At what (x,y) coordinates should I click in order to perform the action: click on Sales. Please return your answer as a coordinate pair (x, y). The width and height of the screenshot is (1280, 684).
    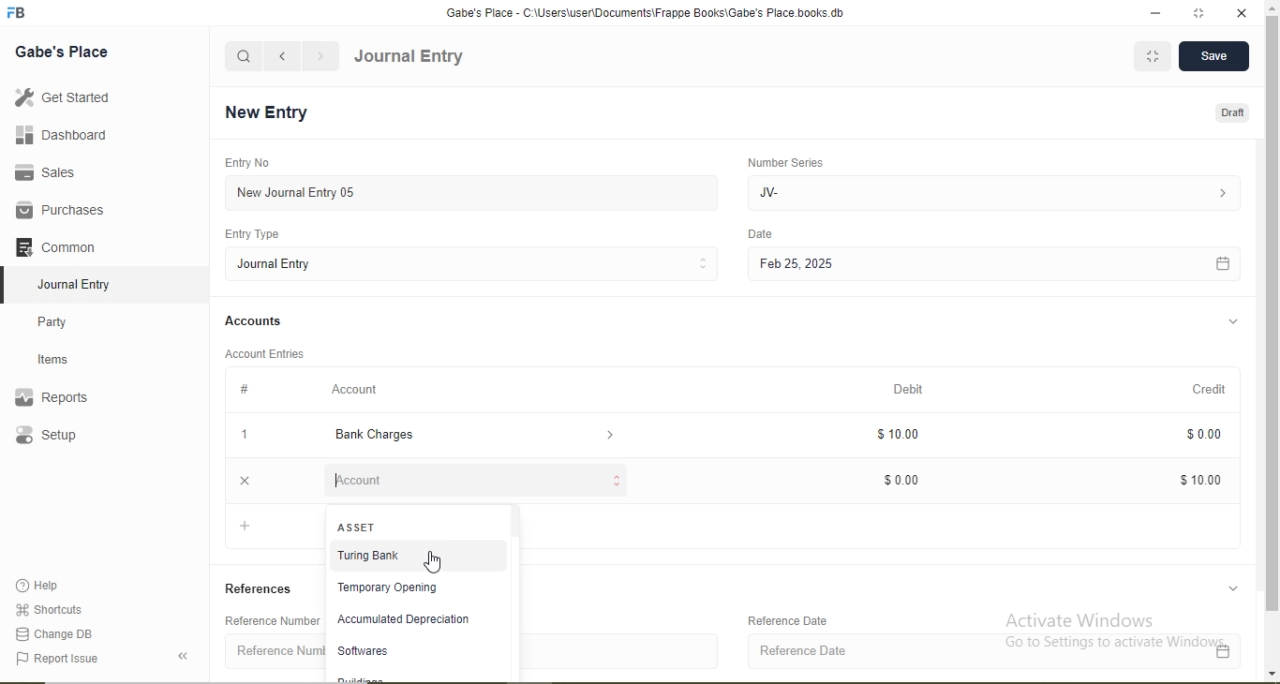
    Looking at the image, I should click on (54, 172).